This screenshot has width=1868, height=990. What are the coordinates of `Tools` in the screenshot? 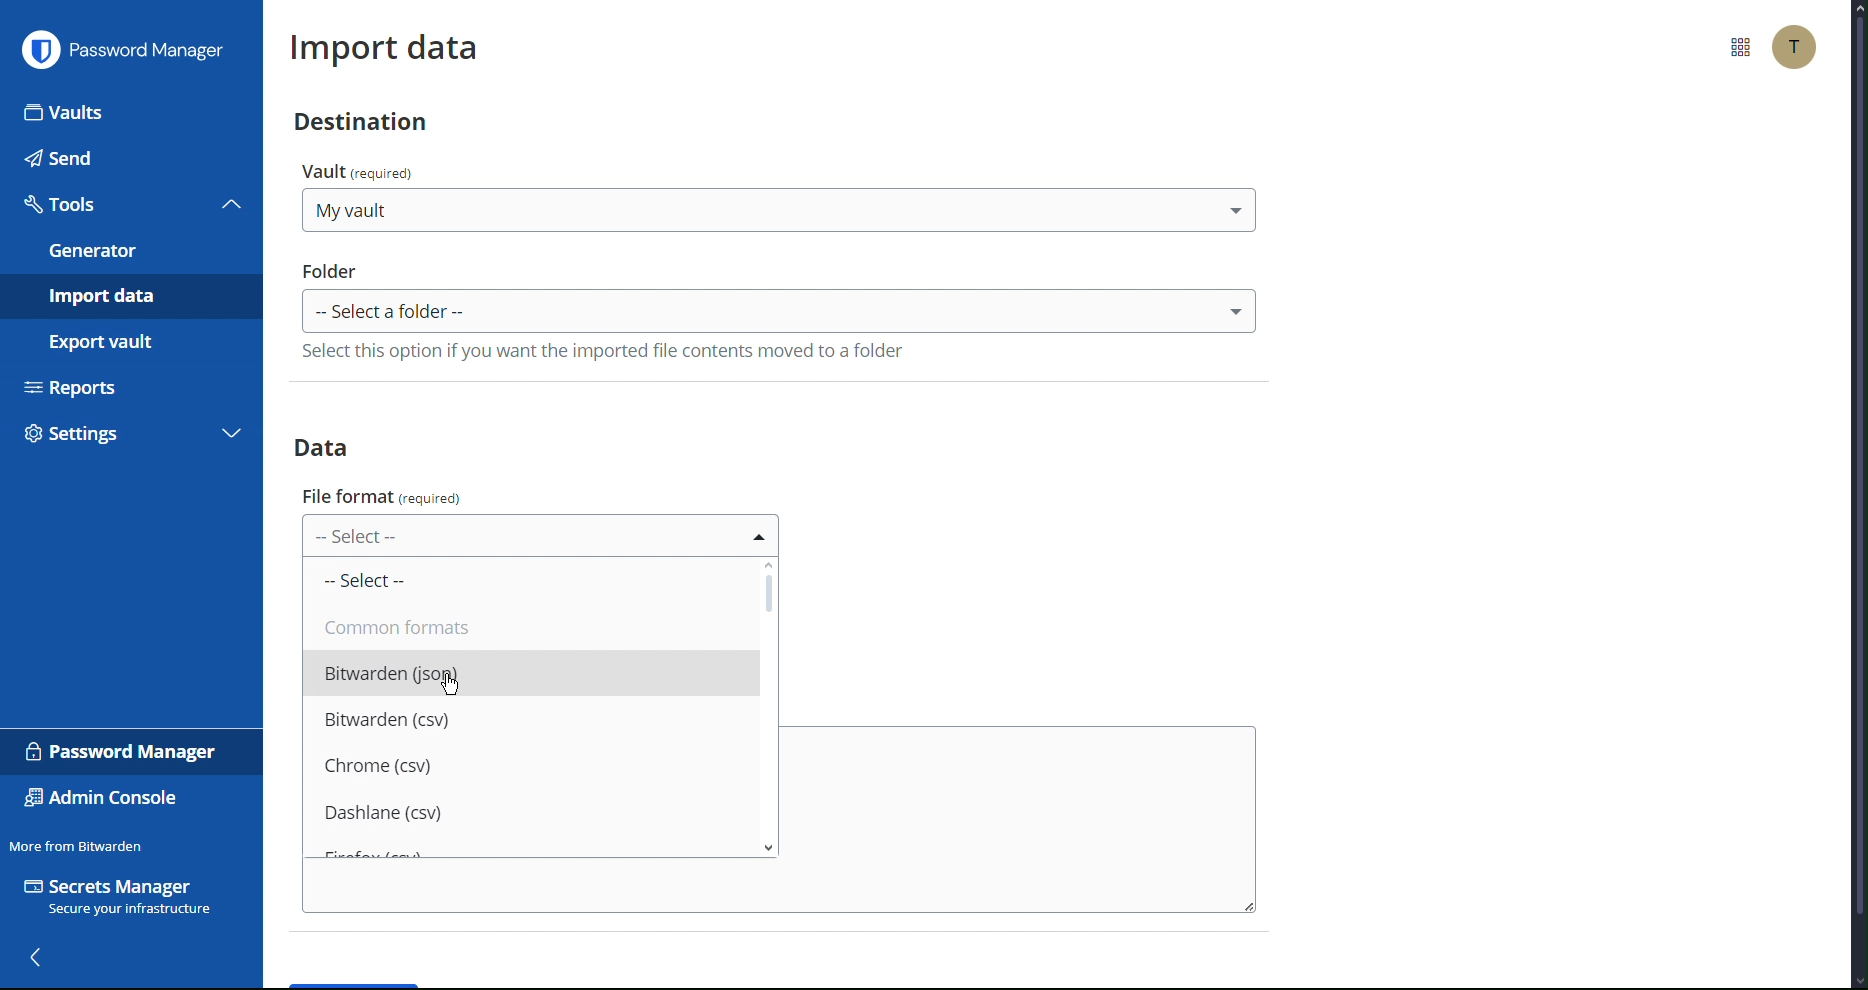 It's located at (106, 204).